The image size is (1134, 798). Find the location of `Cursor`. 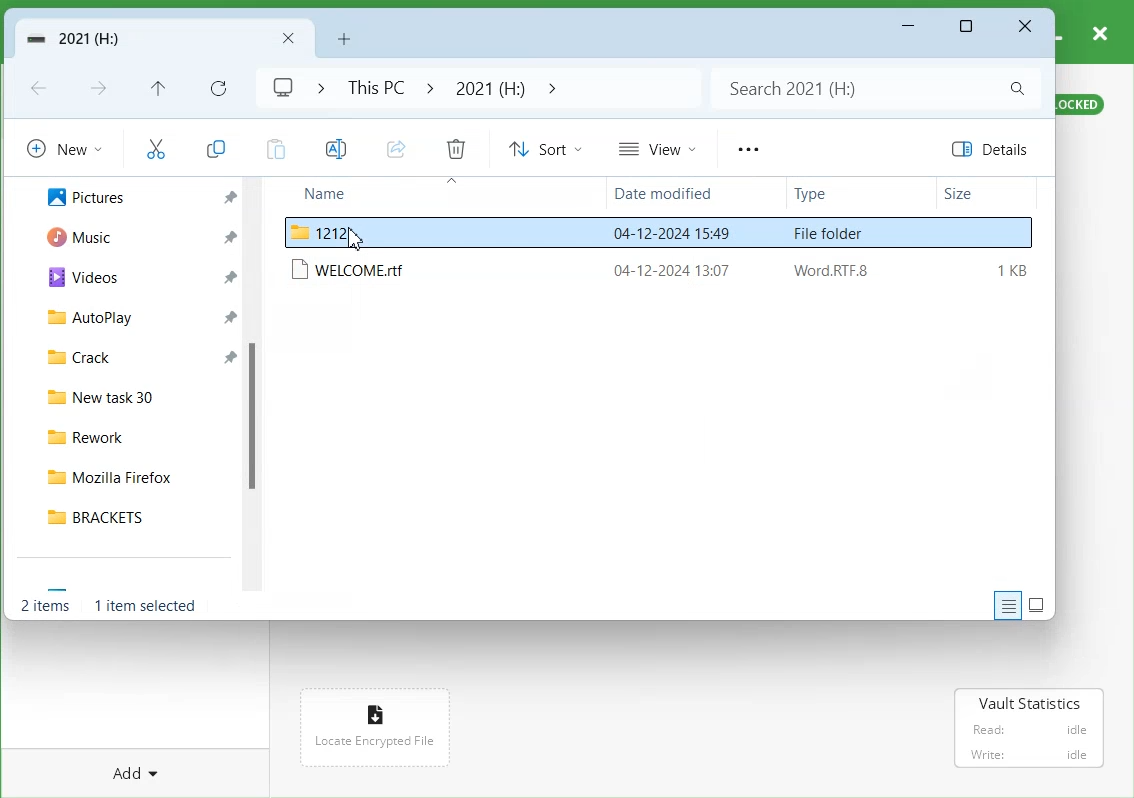

Cursor is located at coordinates (357, 239).